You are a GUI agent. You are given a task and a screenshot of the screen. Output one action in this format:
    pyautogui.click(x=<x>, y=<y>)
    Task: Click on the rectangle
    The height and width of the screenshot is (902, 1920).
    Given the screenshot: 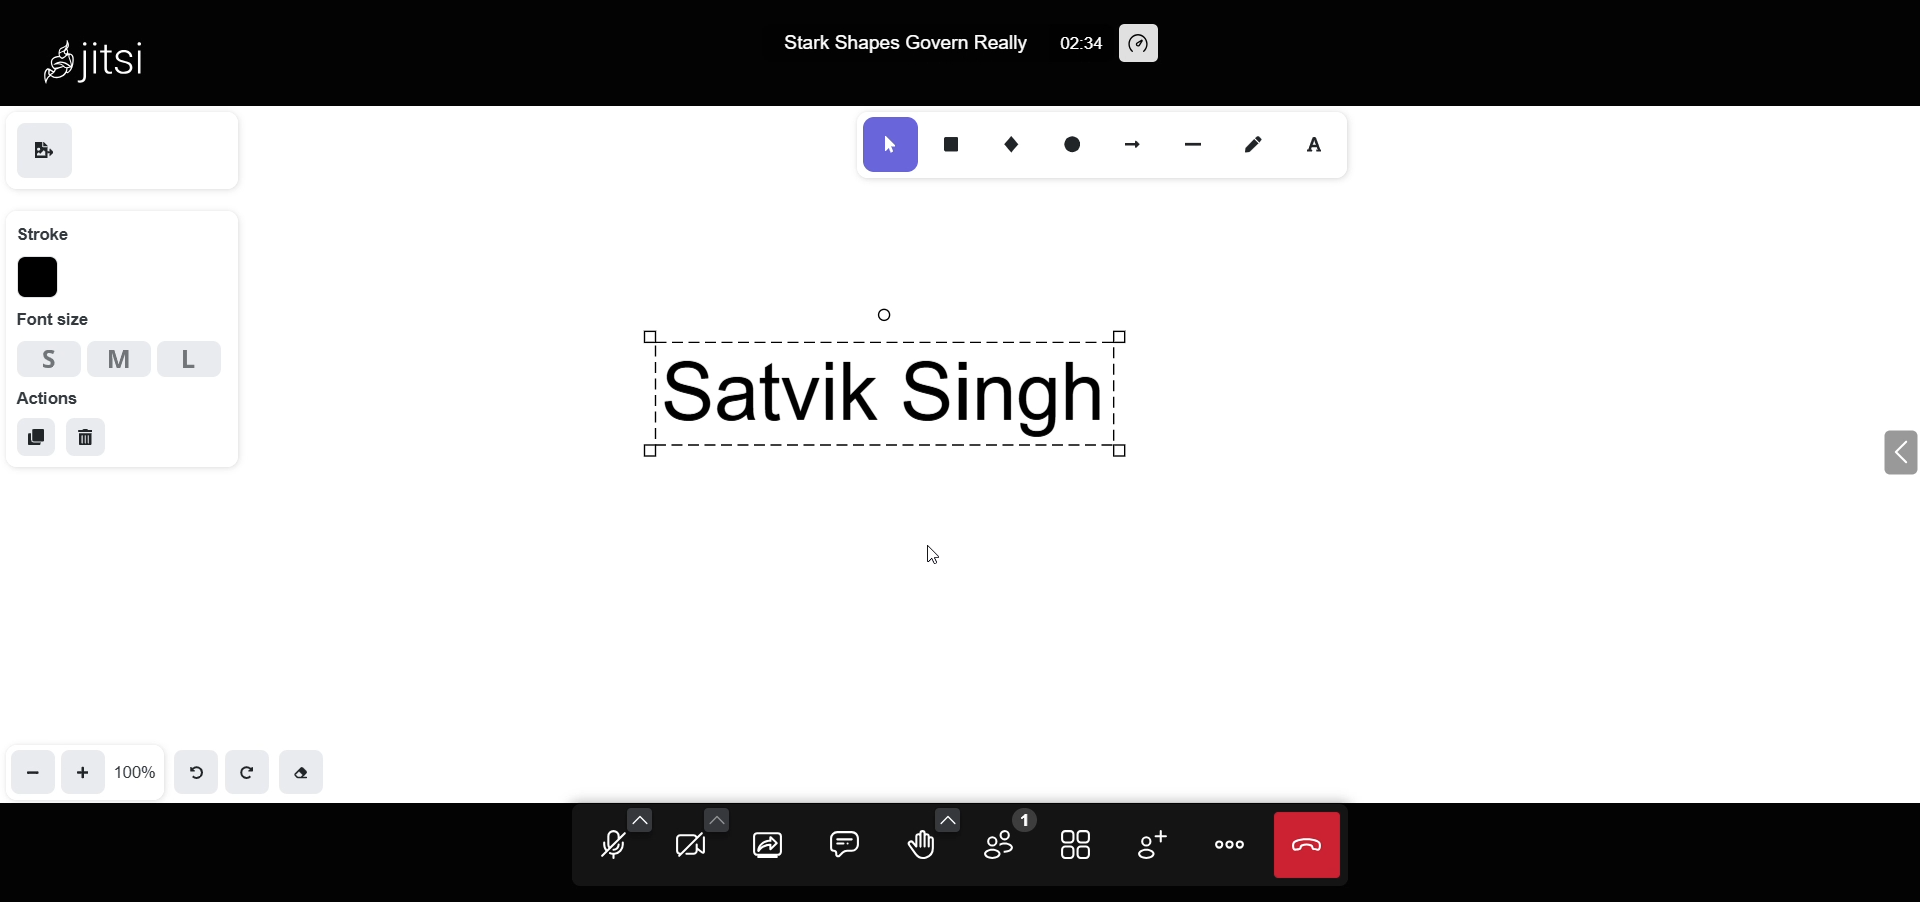 What is the action you would take?
    pyautogui.click(x=953, y=140)
    